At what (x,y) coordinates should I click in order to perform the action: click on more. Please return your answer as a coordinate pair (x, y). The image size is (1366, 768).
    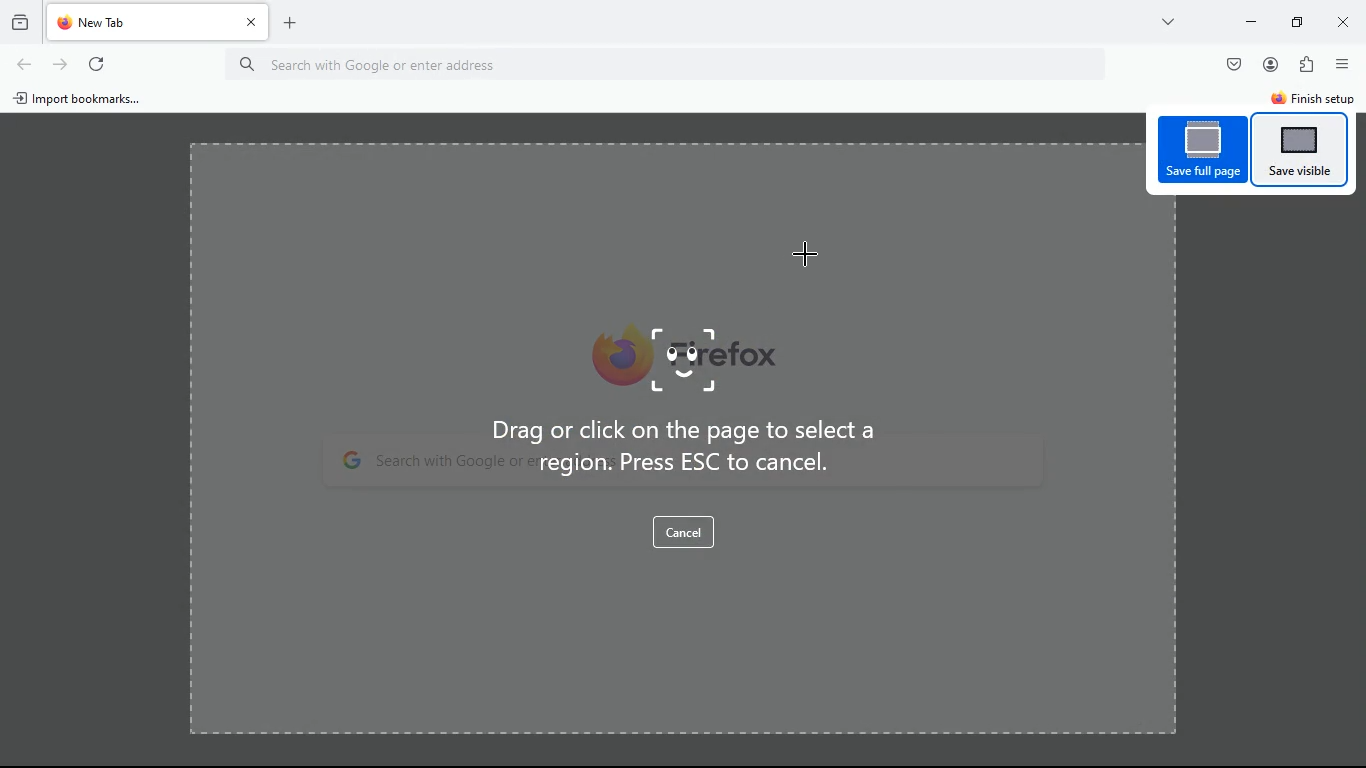
    Looking at the image, I should click on (1169, 21).